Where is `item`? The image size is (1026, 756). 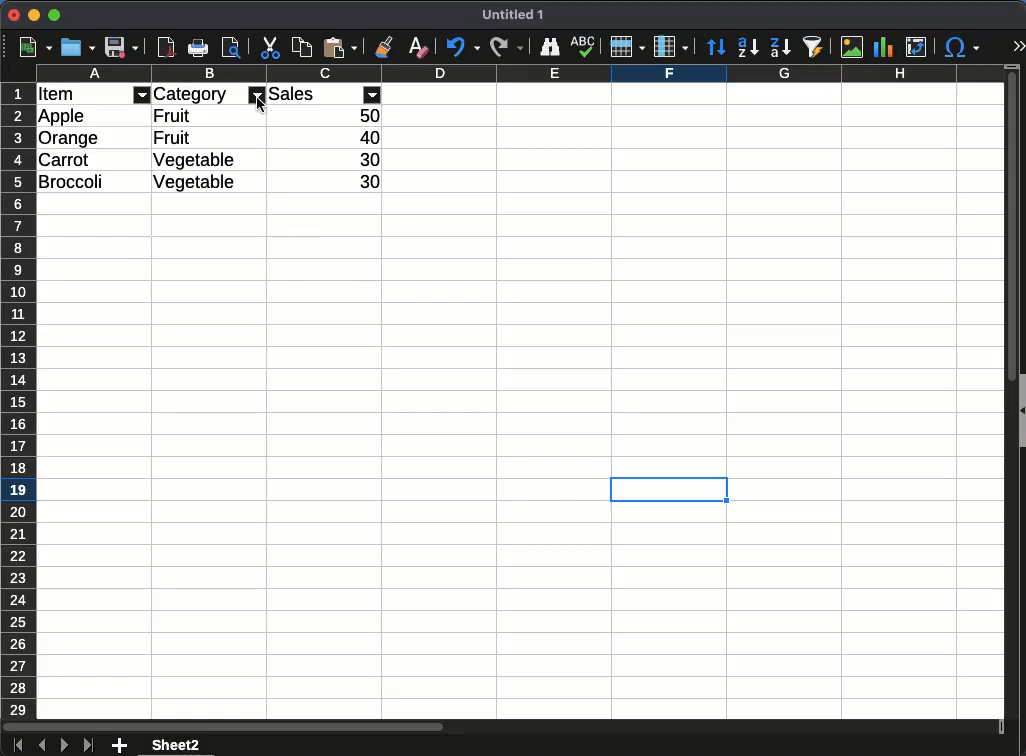 item is located at coordinates (57, 95).